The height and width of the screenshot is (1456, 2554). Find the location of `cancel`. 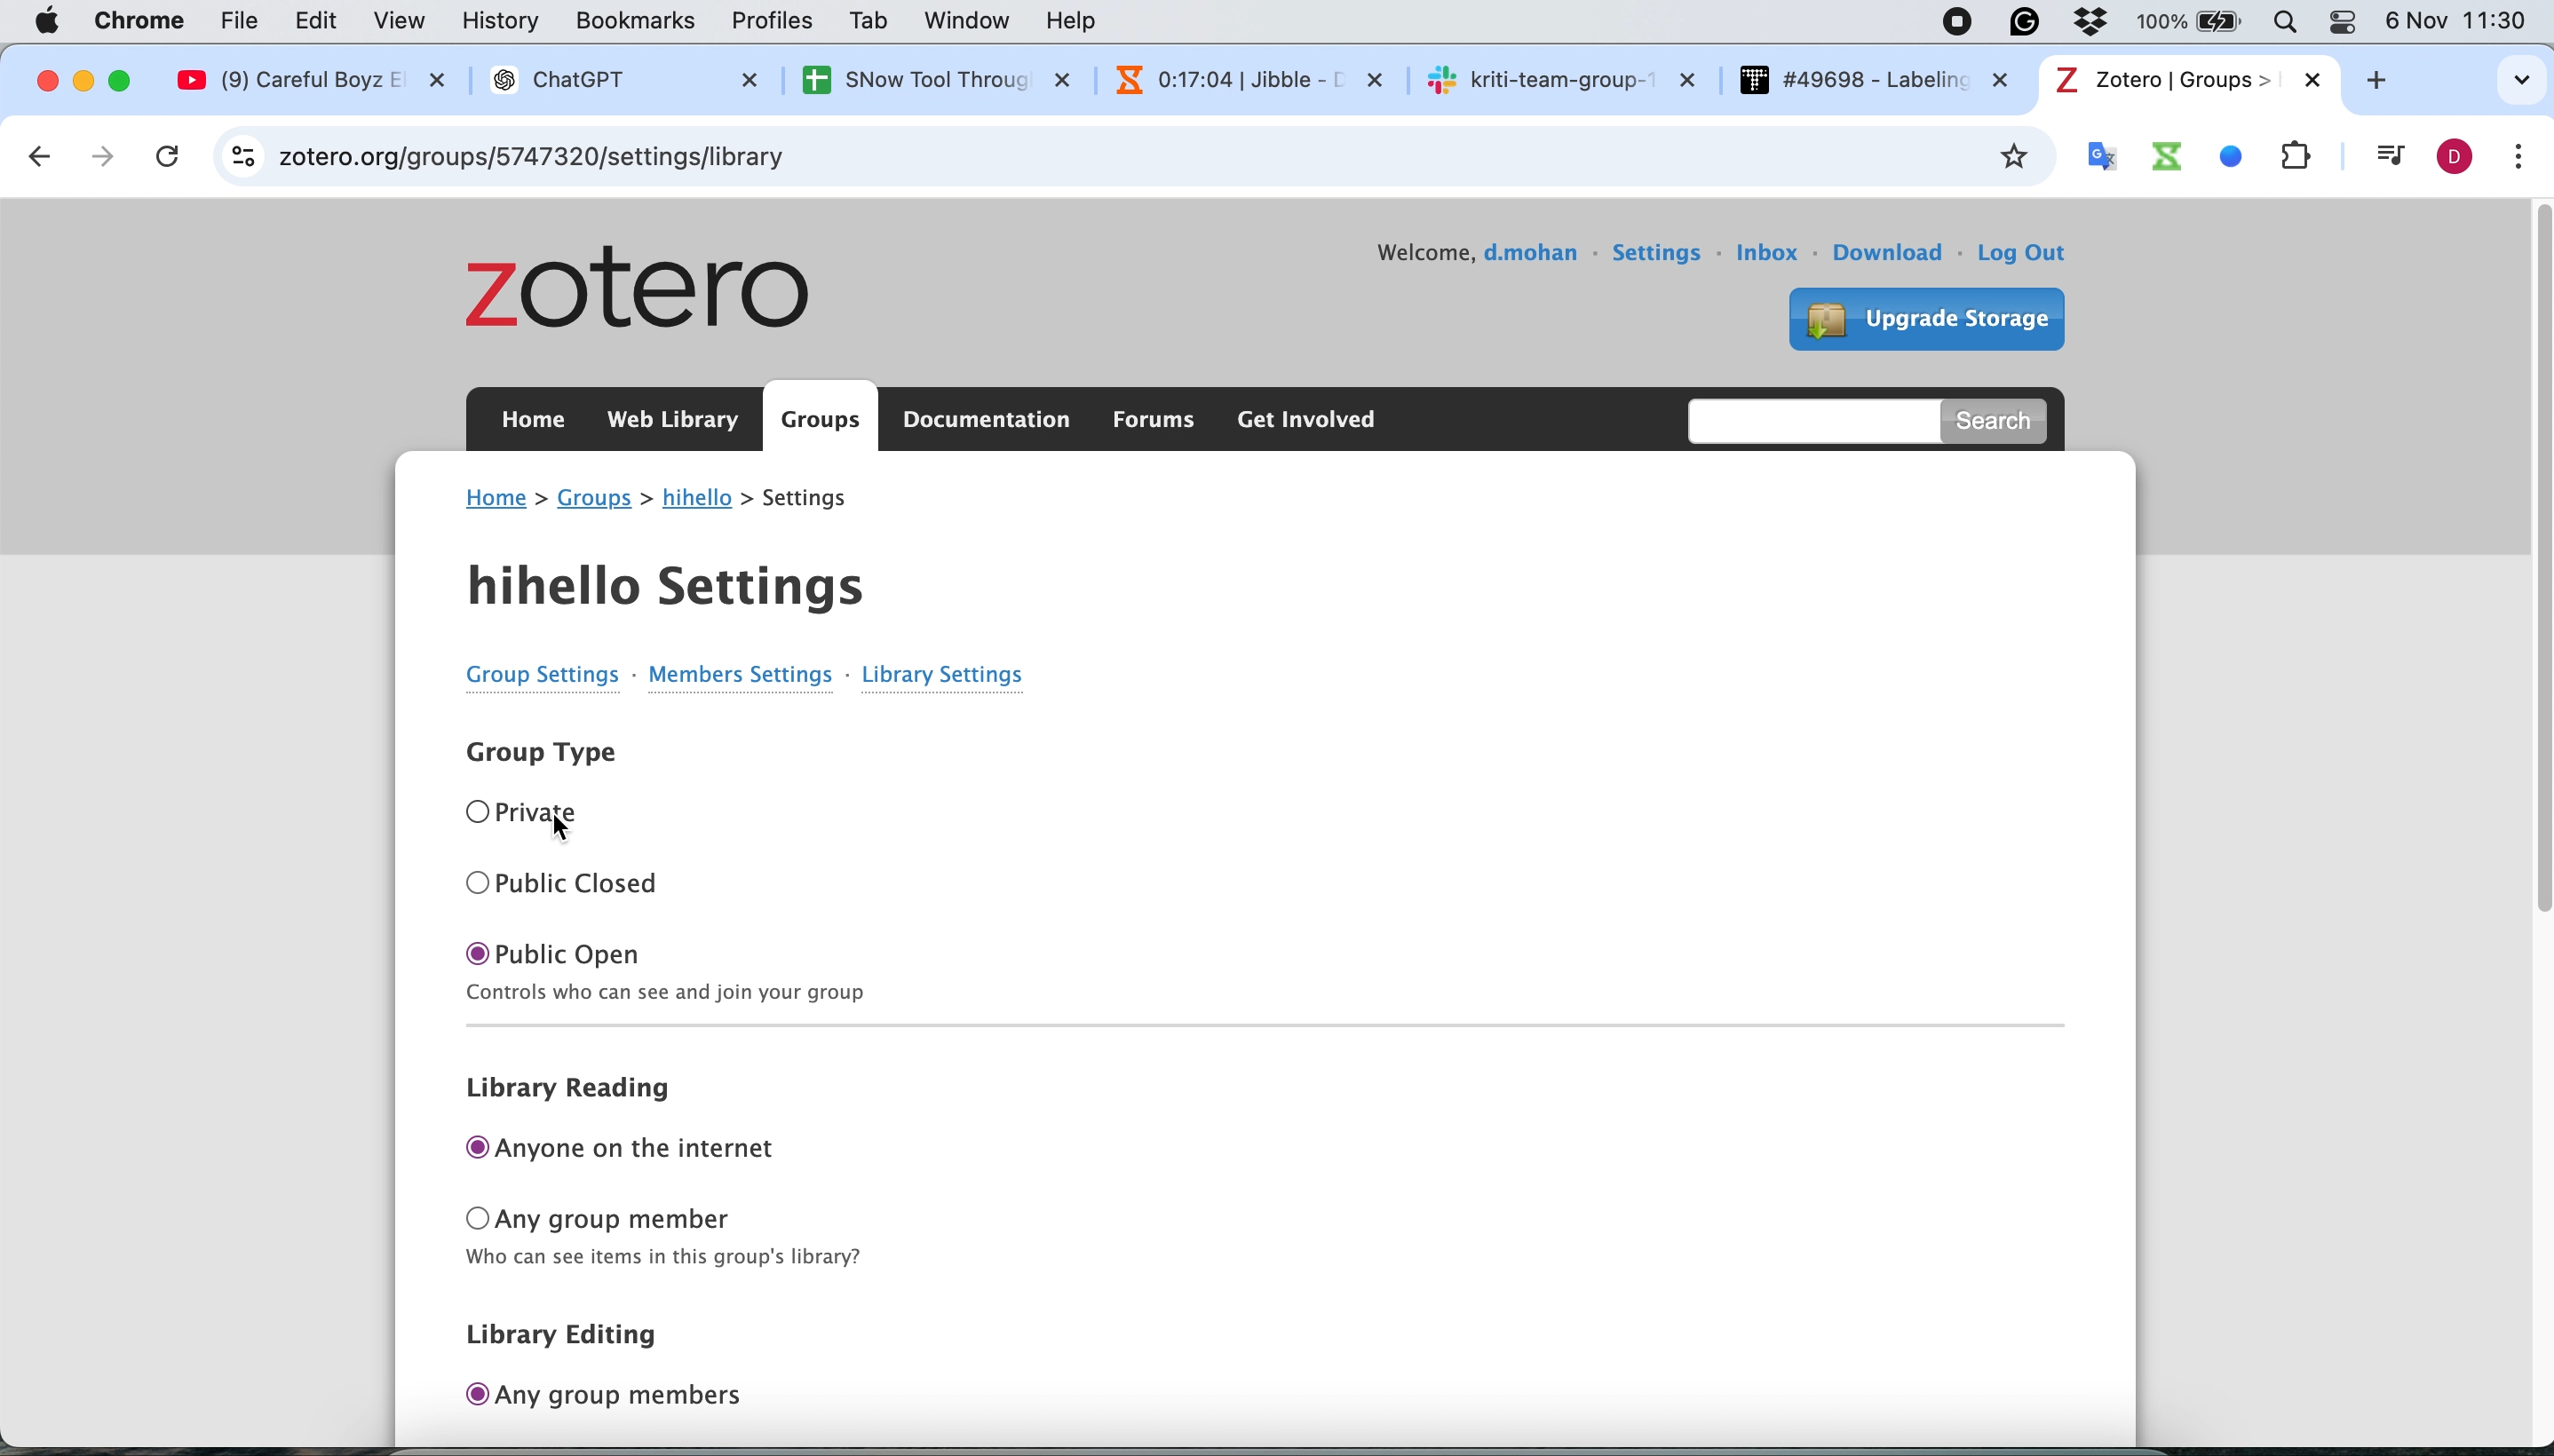

cancel is located at coordinates (173, 156).